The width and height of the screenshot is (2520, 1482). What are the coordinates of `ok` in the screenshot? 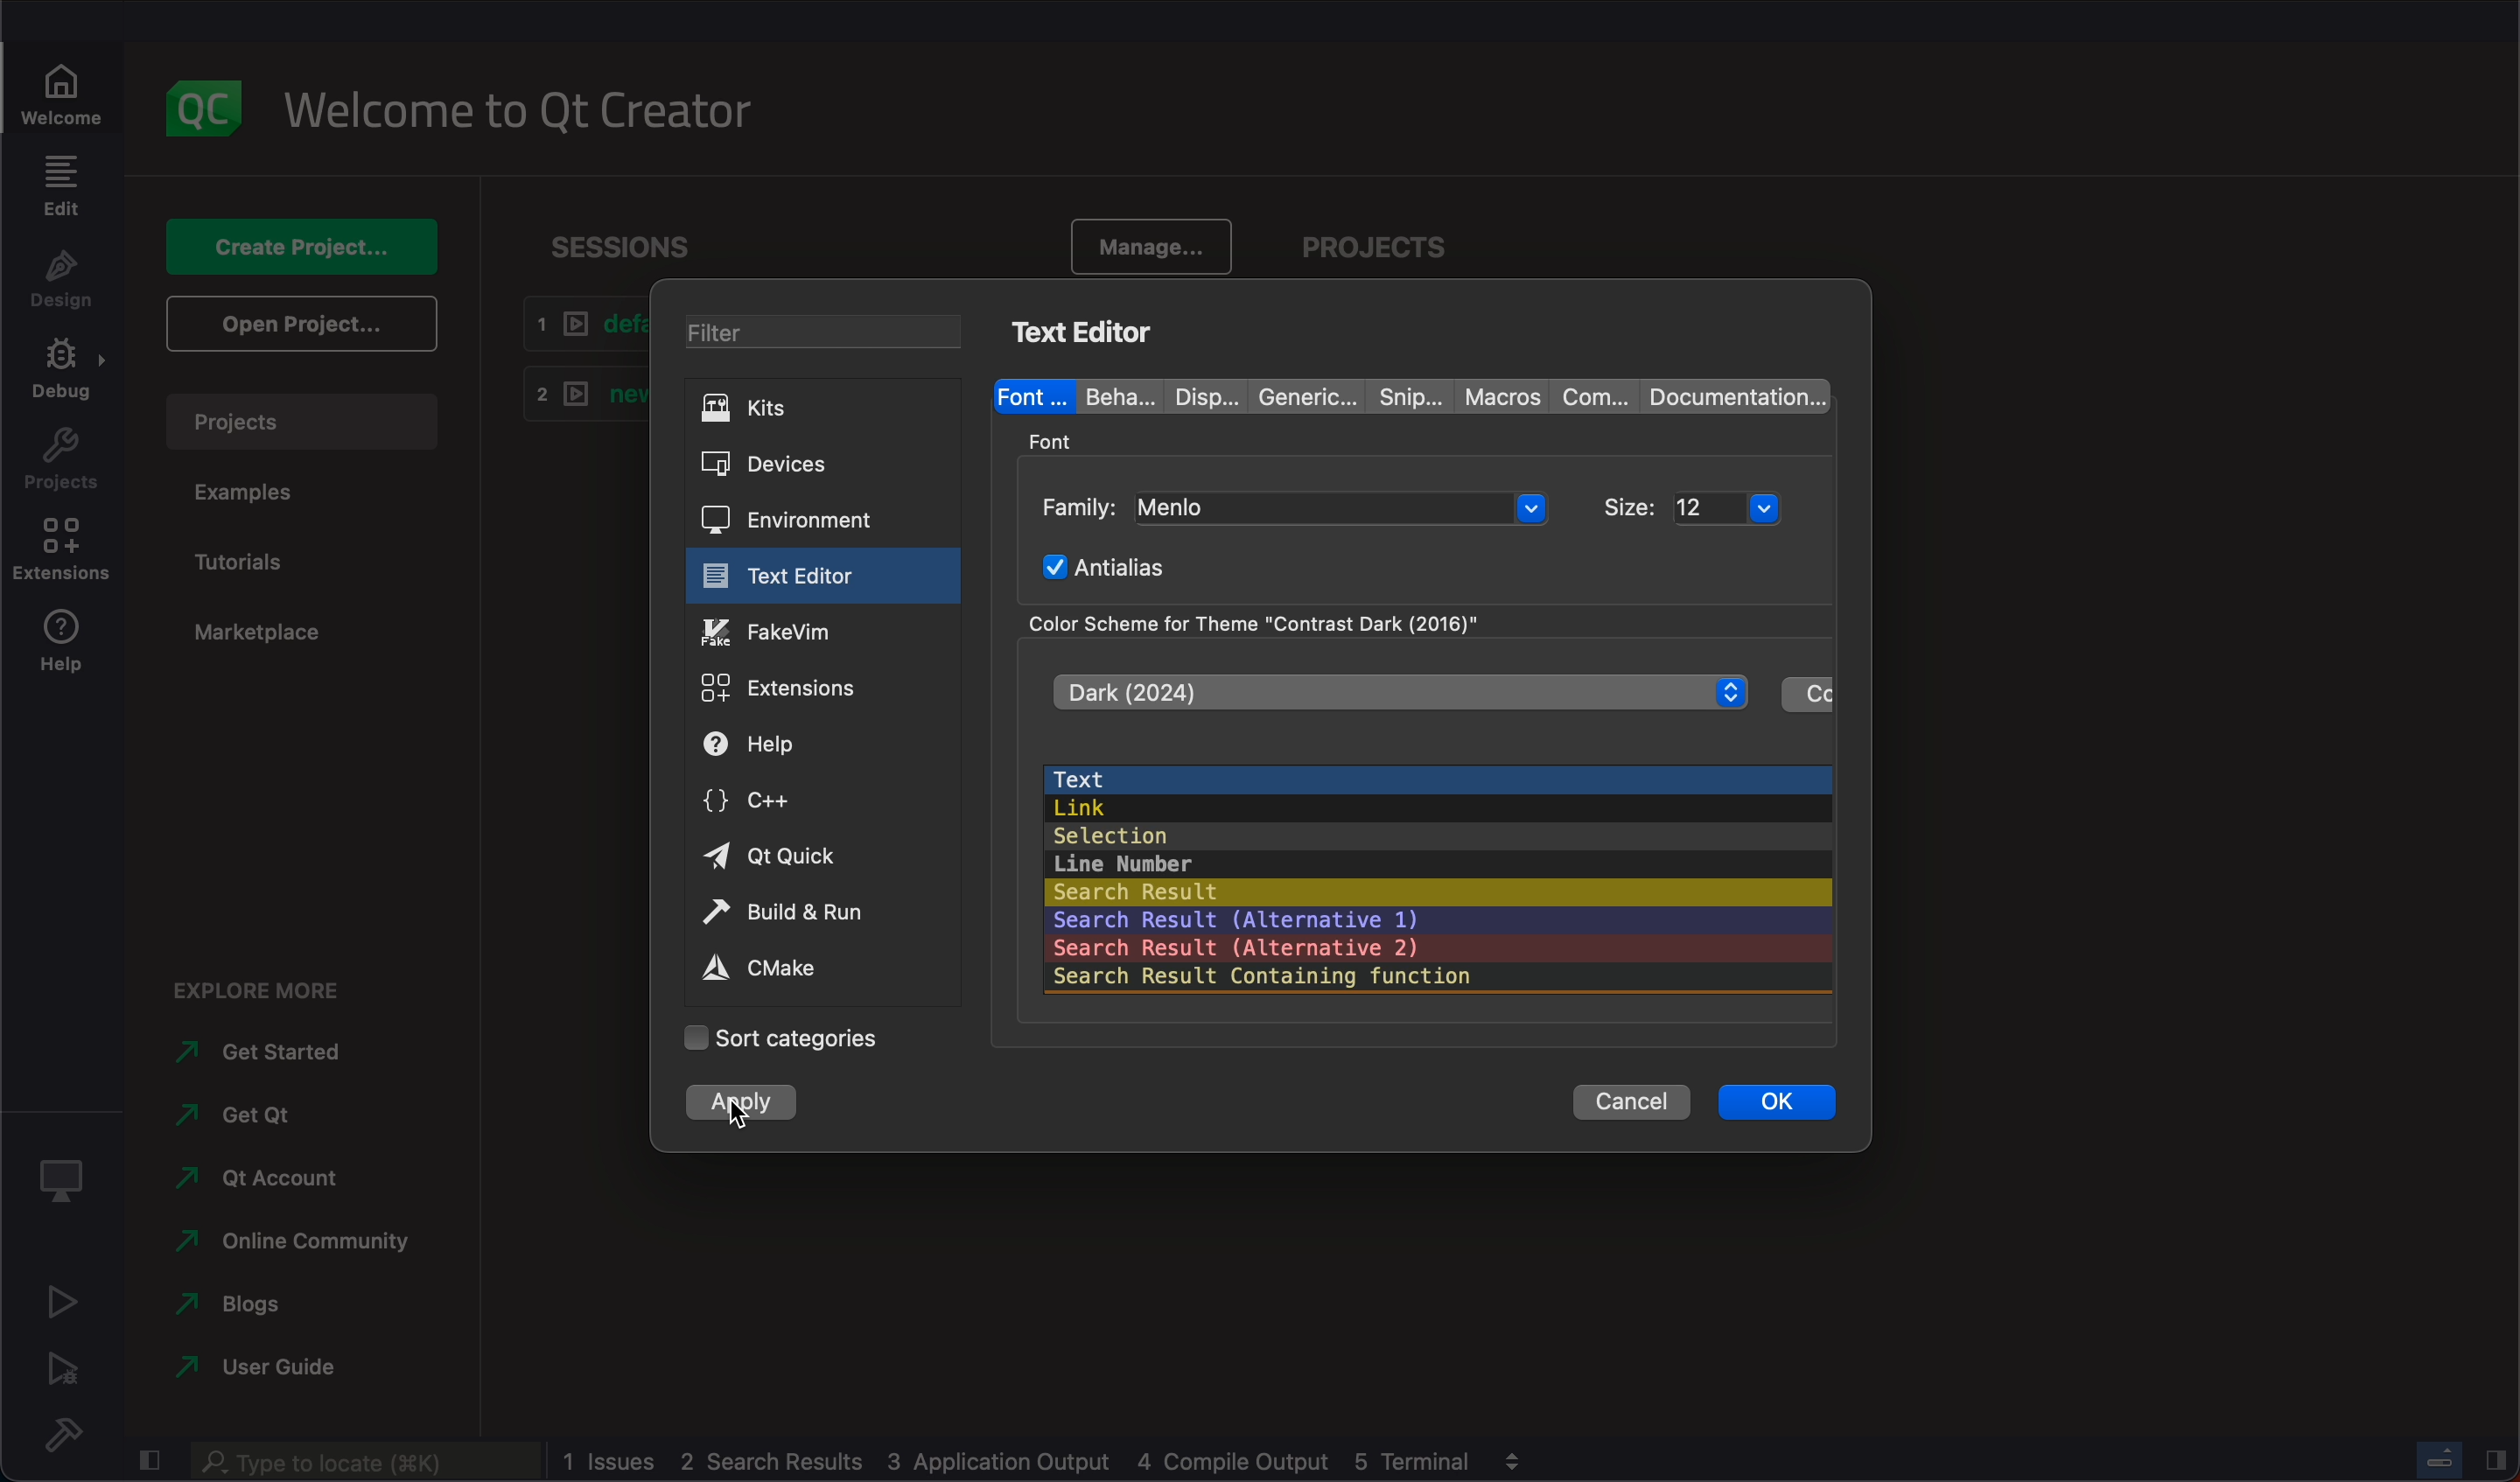 It's located at (1777, 1110).